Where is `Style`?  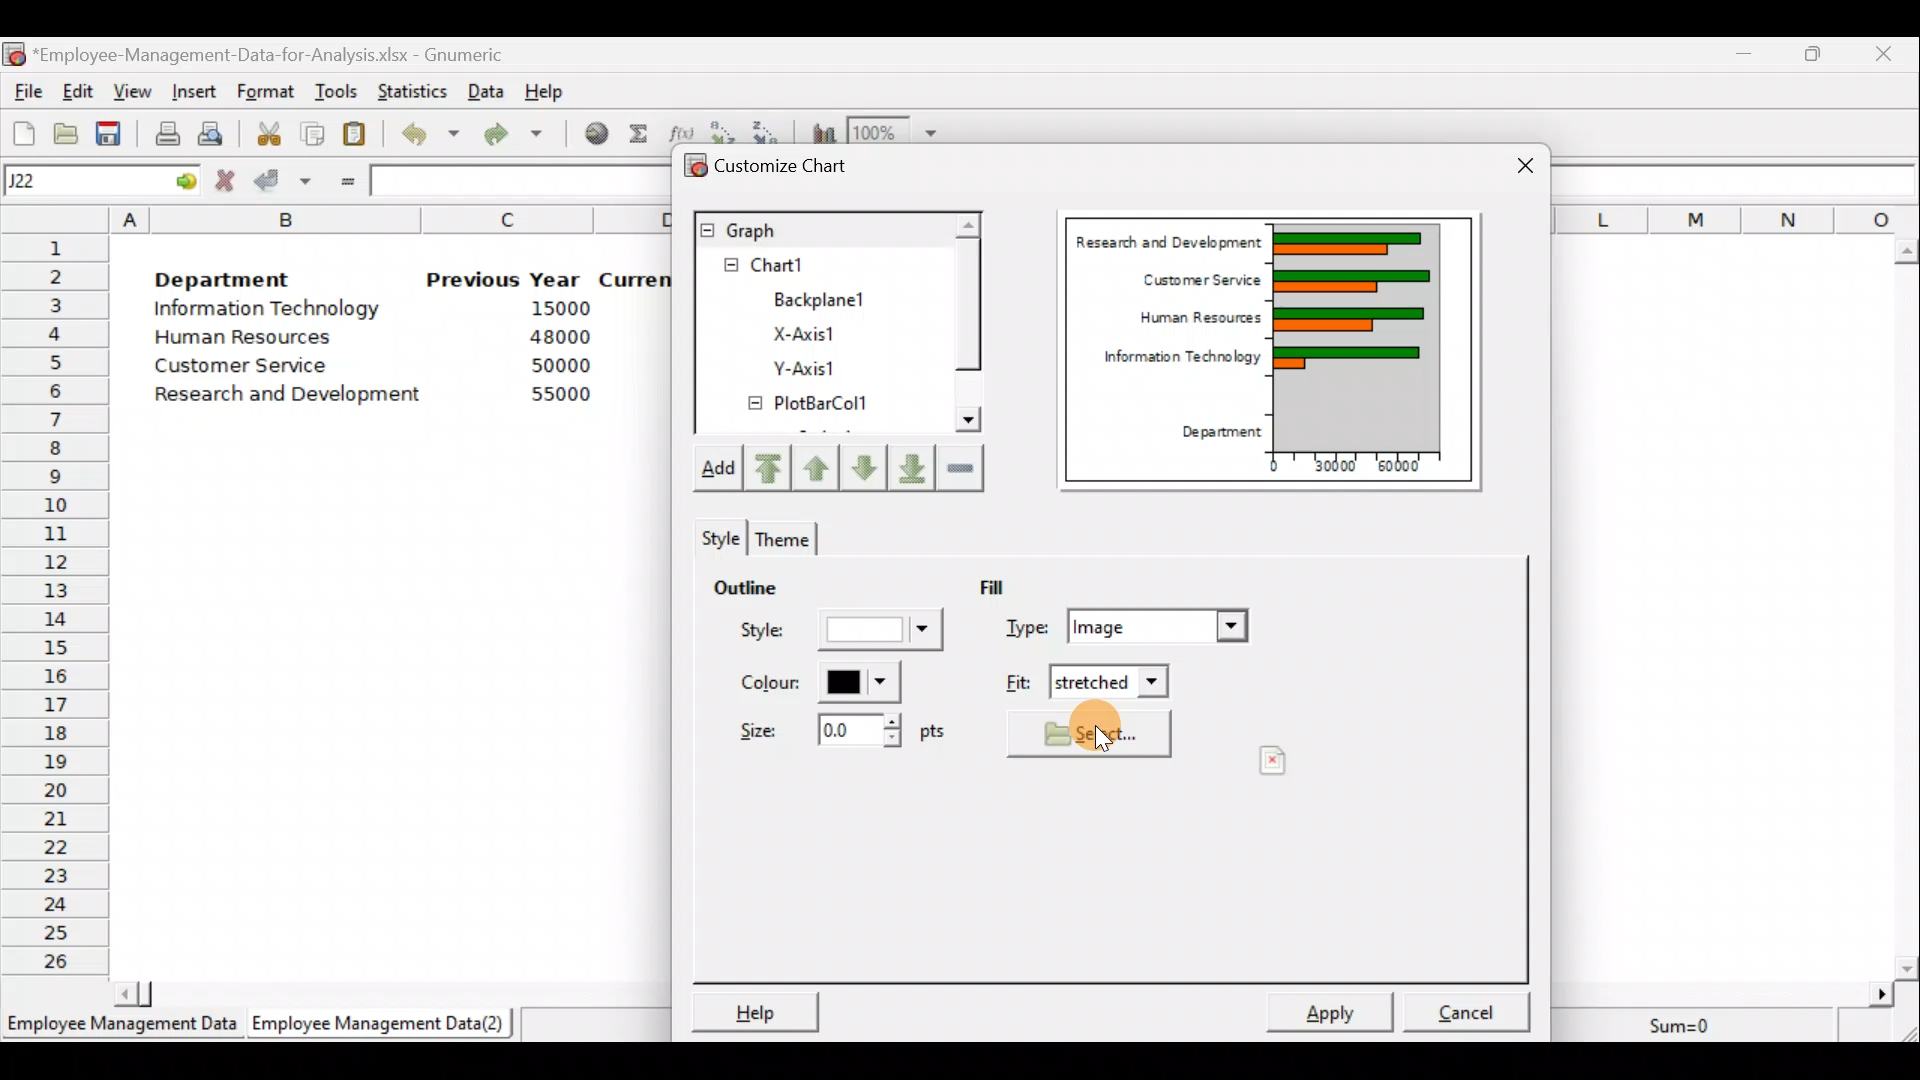
Style is located at coordinates (835, 634).